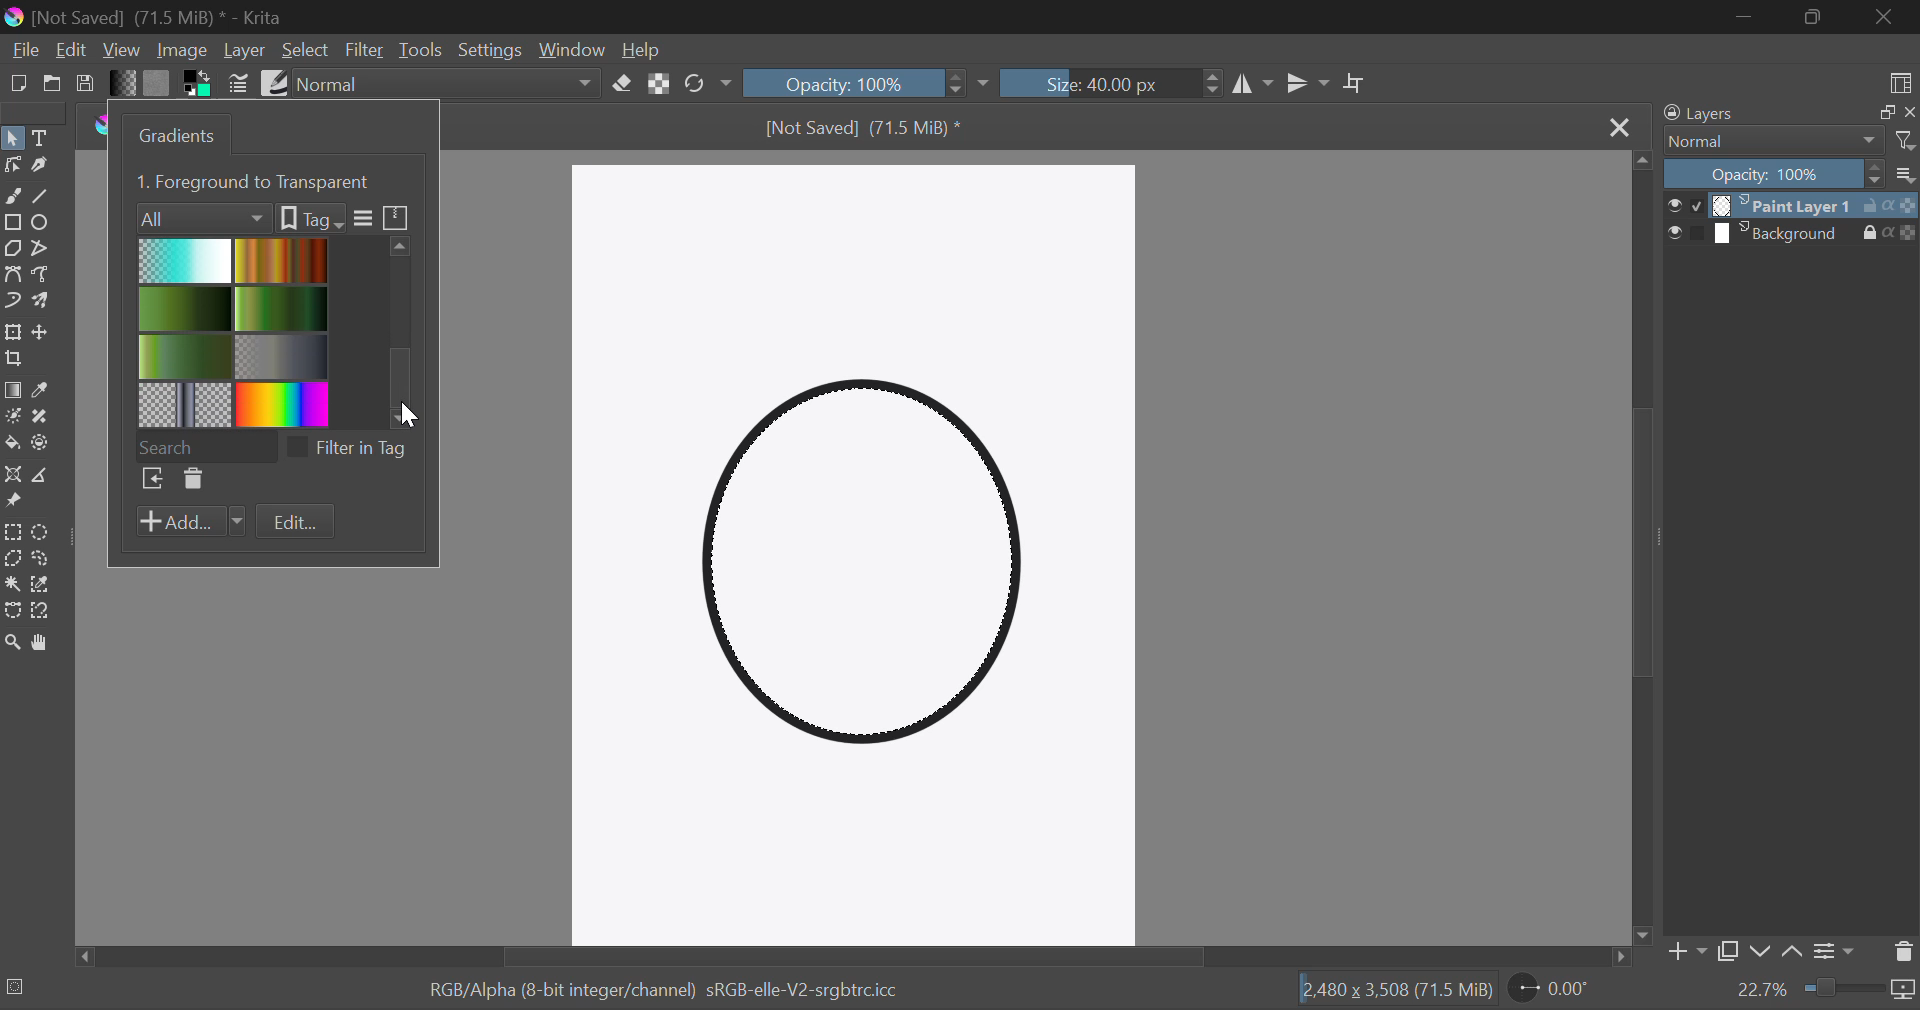  Describe the element at coordinates (44, 276) in the screenshot. I see `Freehand Path Tool` at that location.